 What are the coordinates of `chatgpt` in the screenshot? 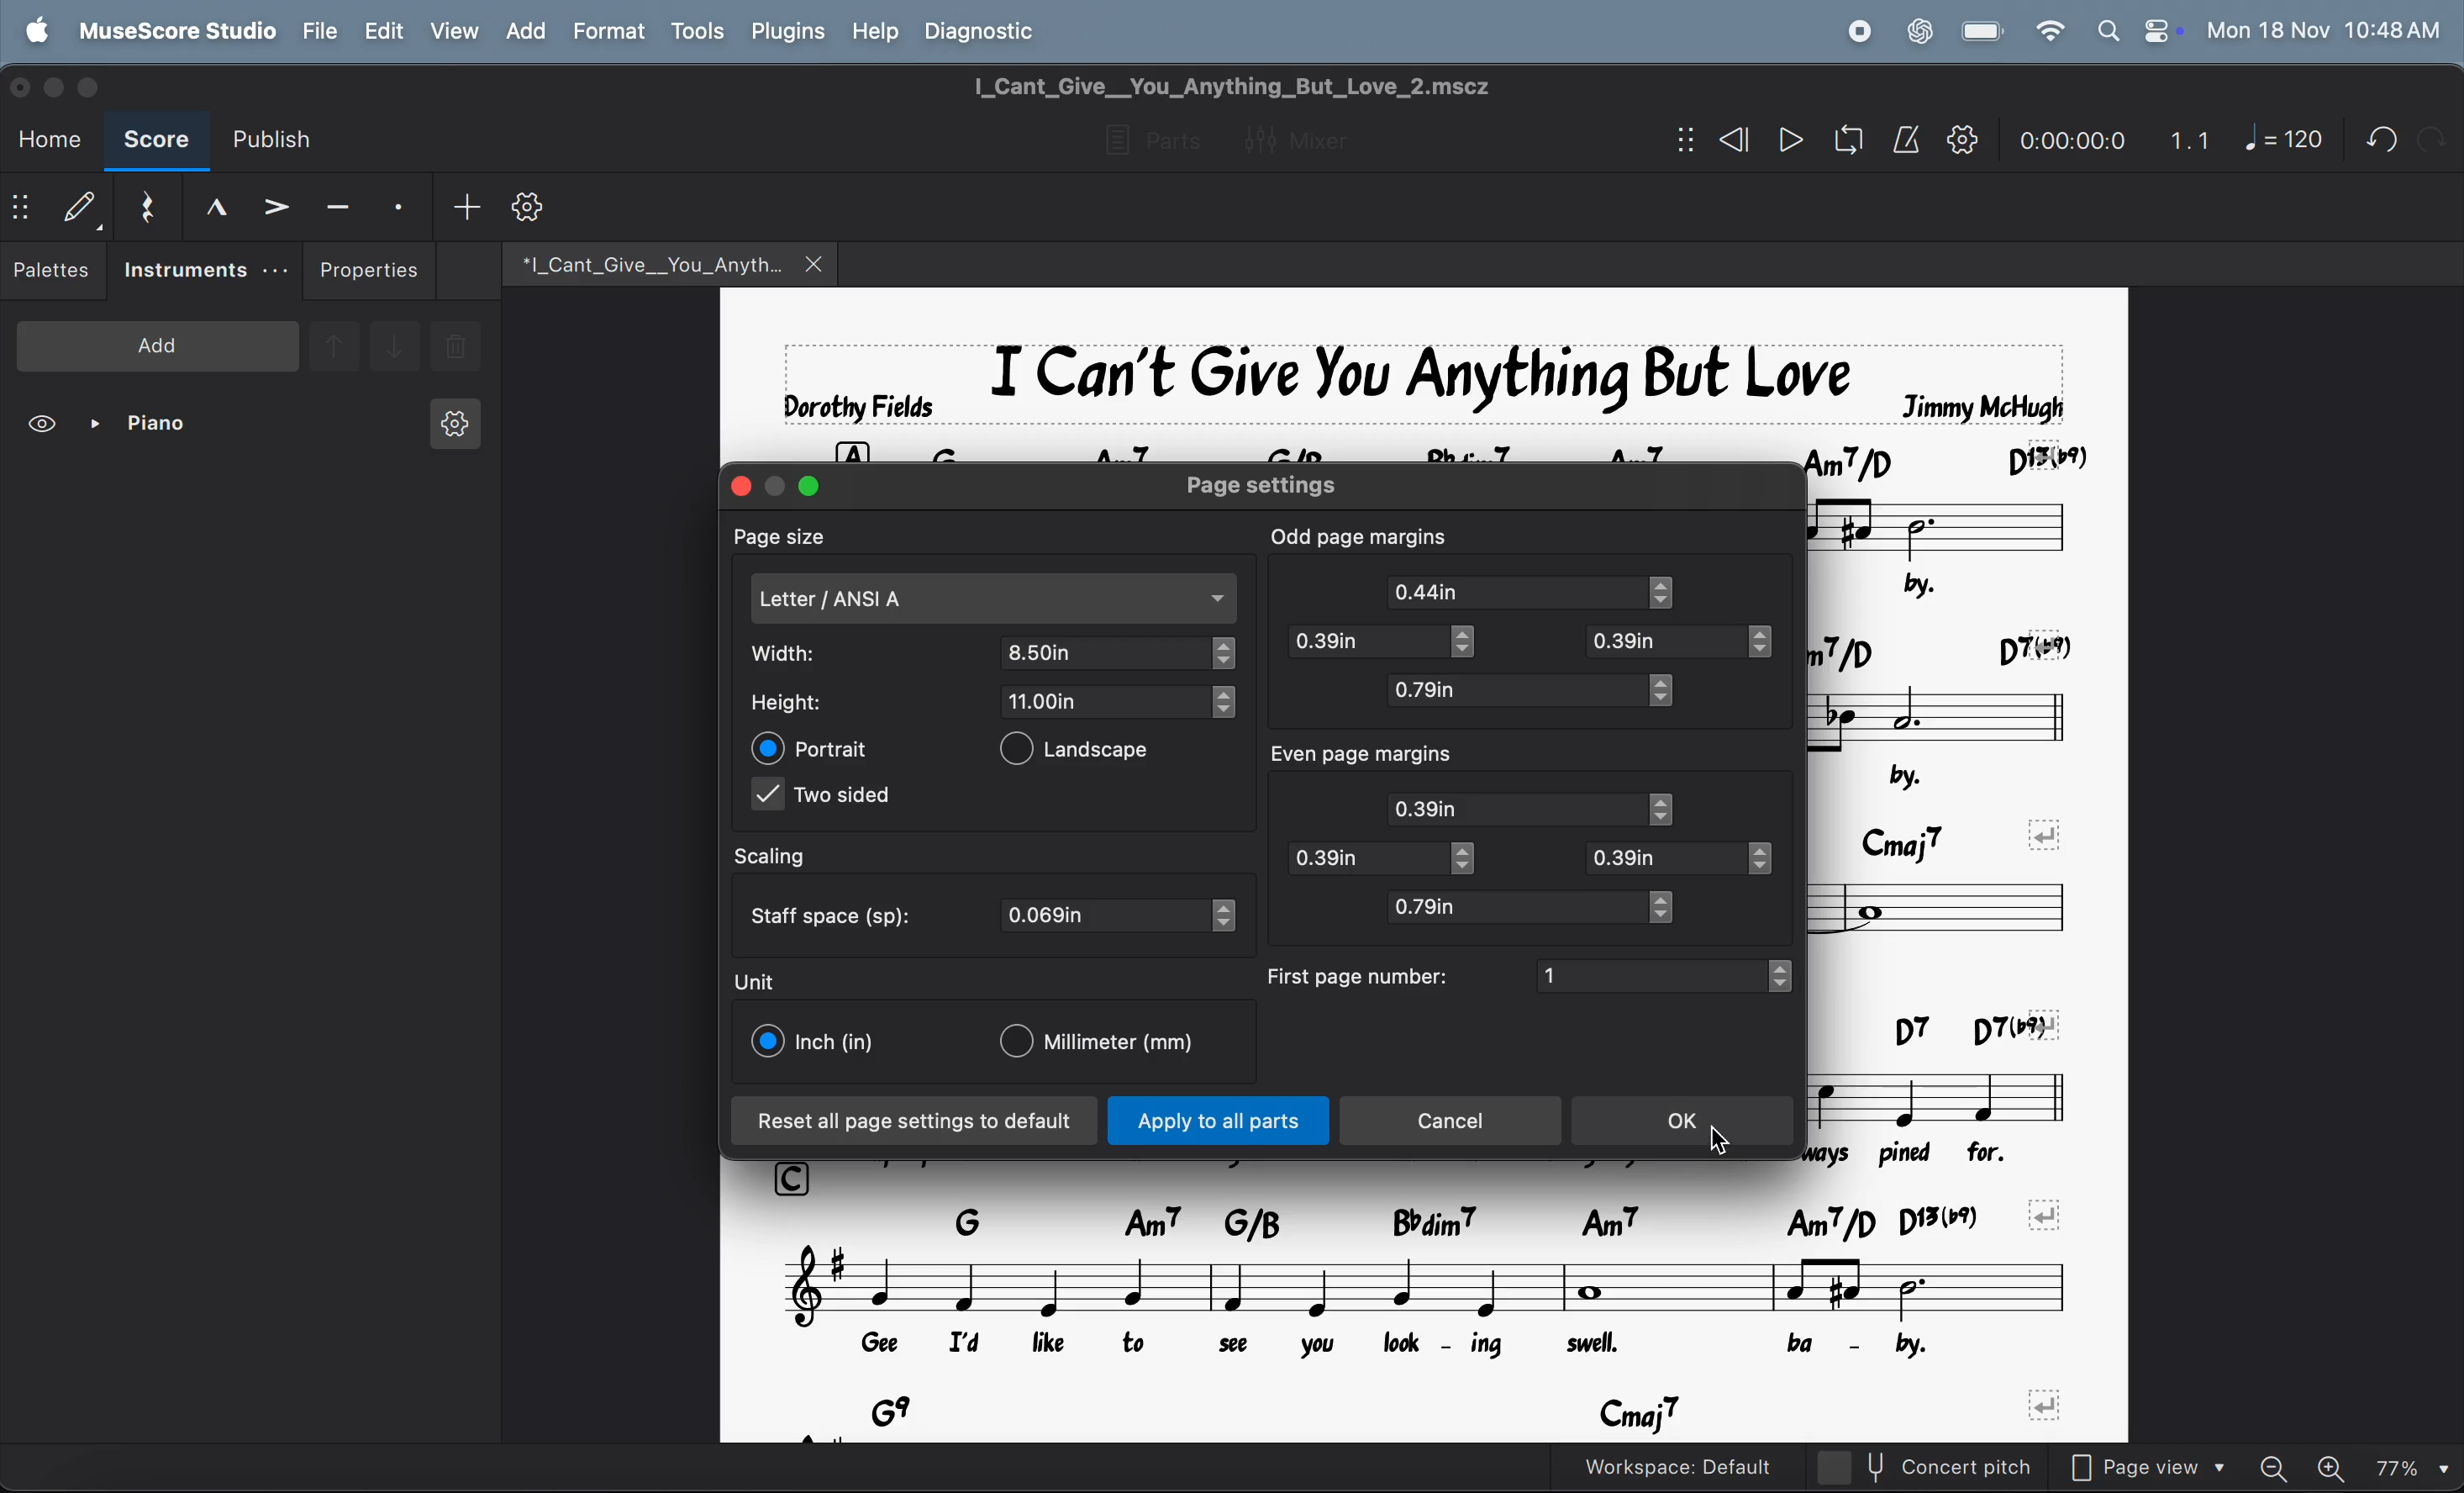 It's located at (1919, 29).